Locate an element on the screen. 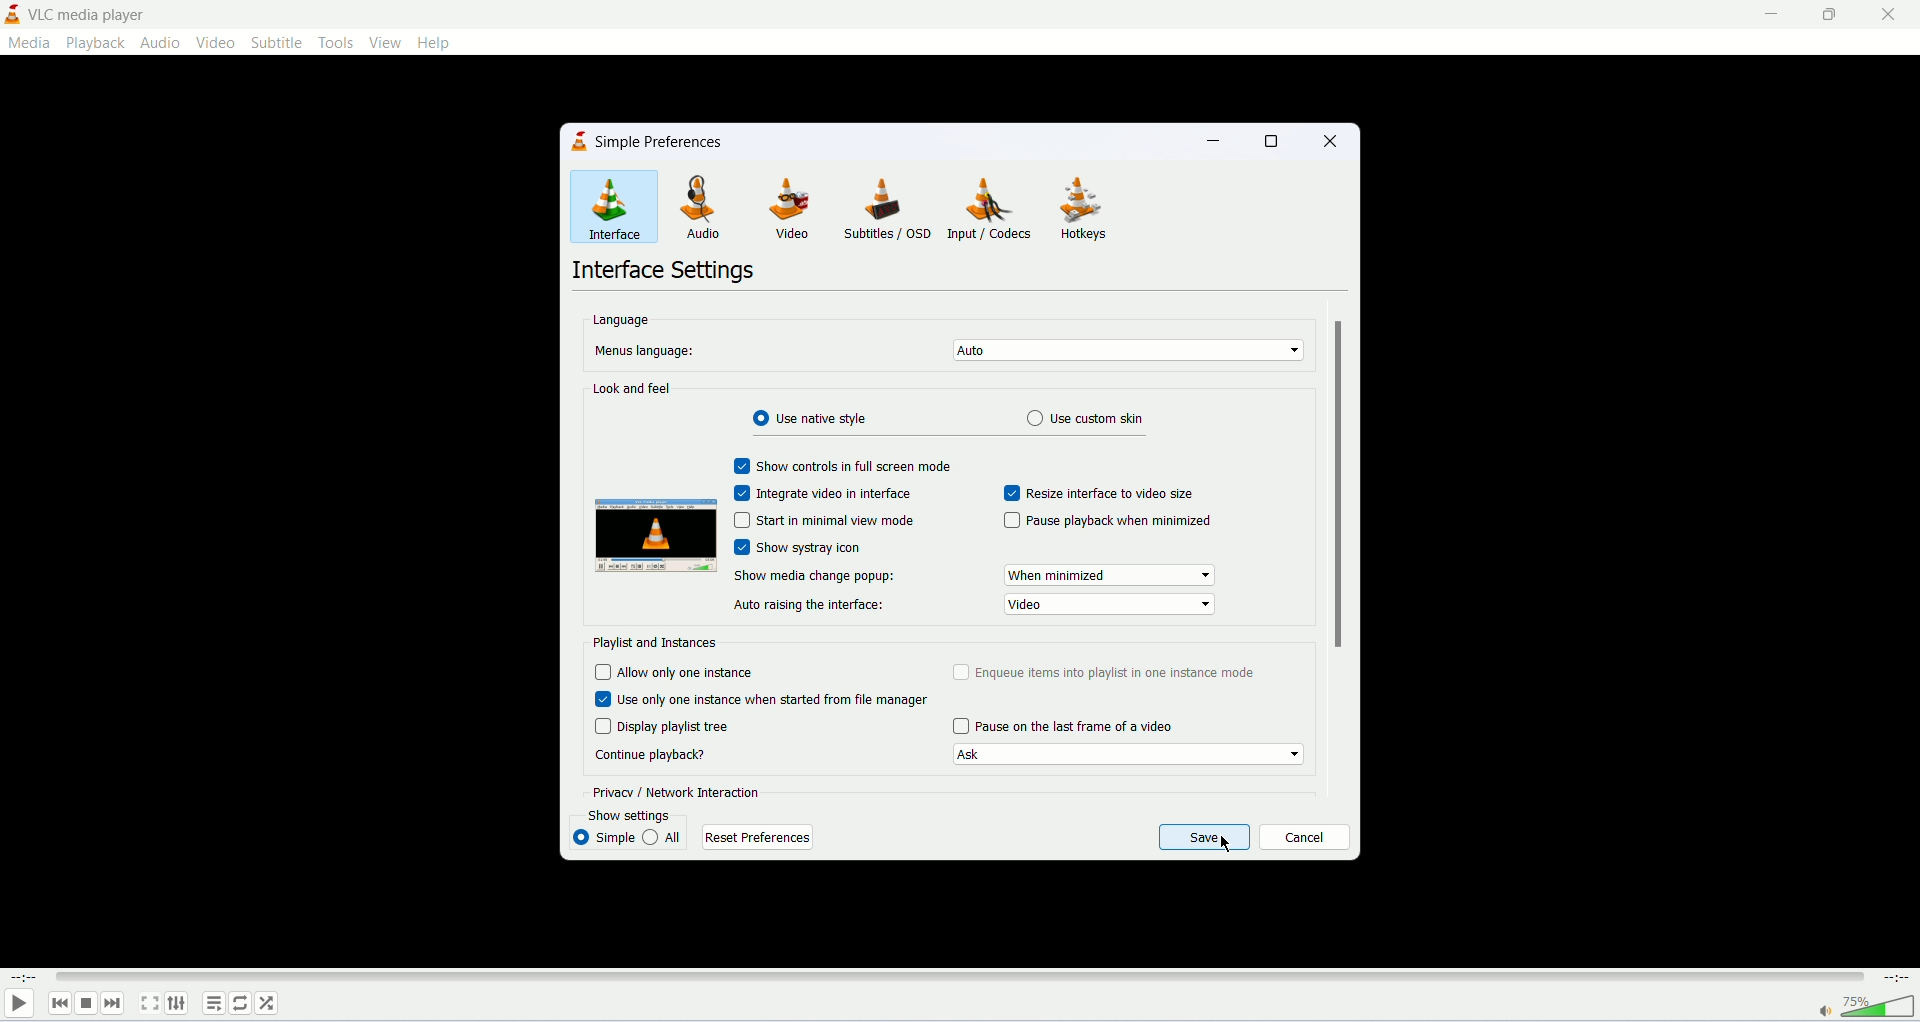 Image resolution: width=1920 pixels, height=1022 pixels. all is located at coordinates (666, 837).